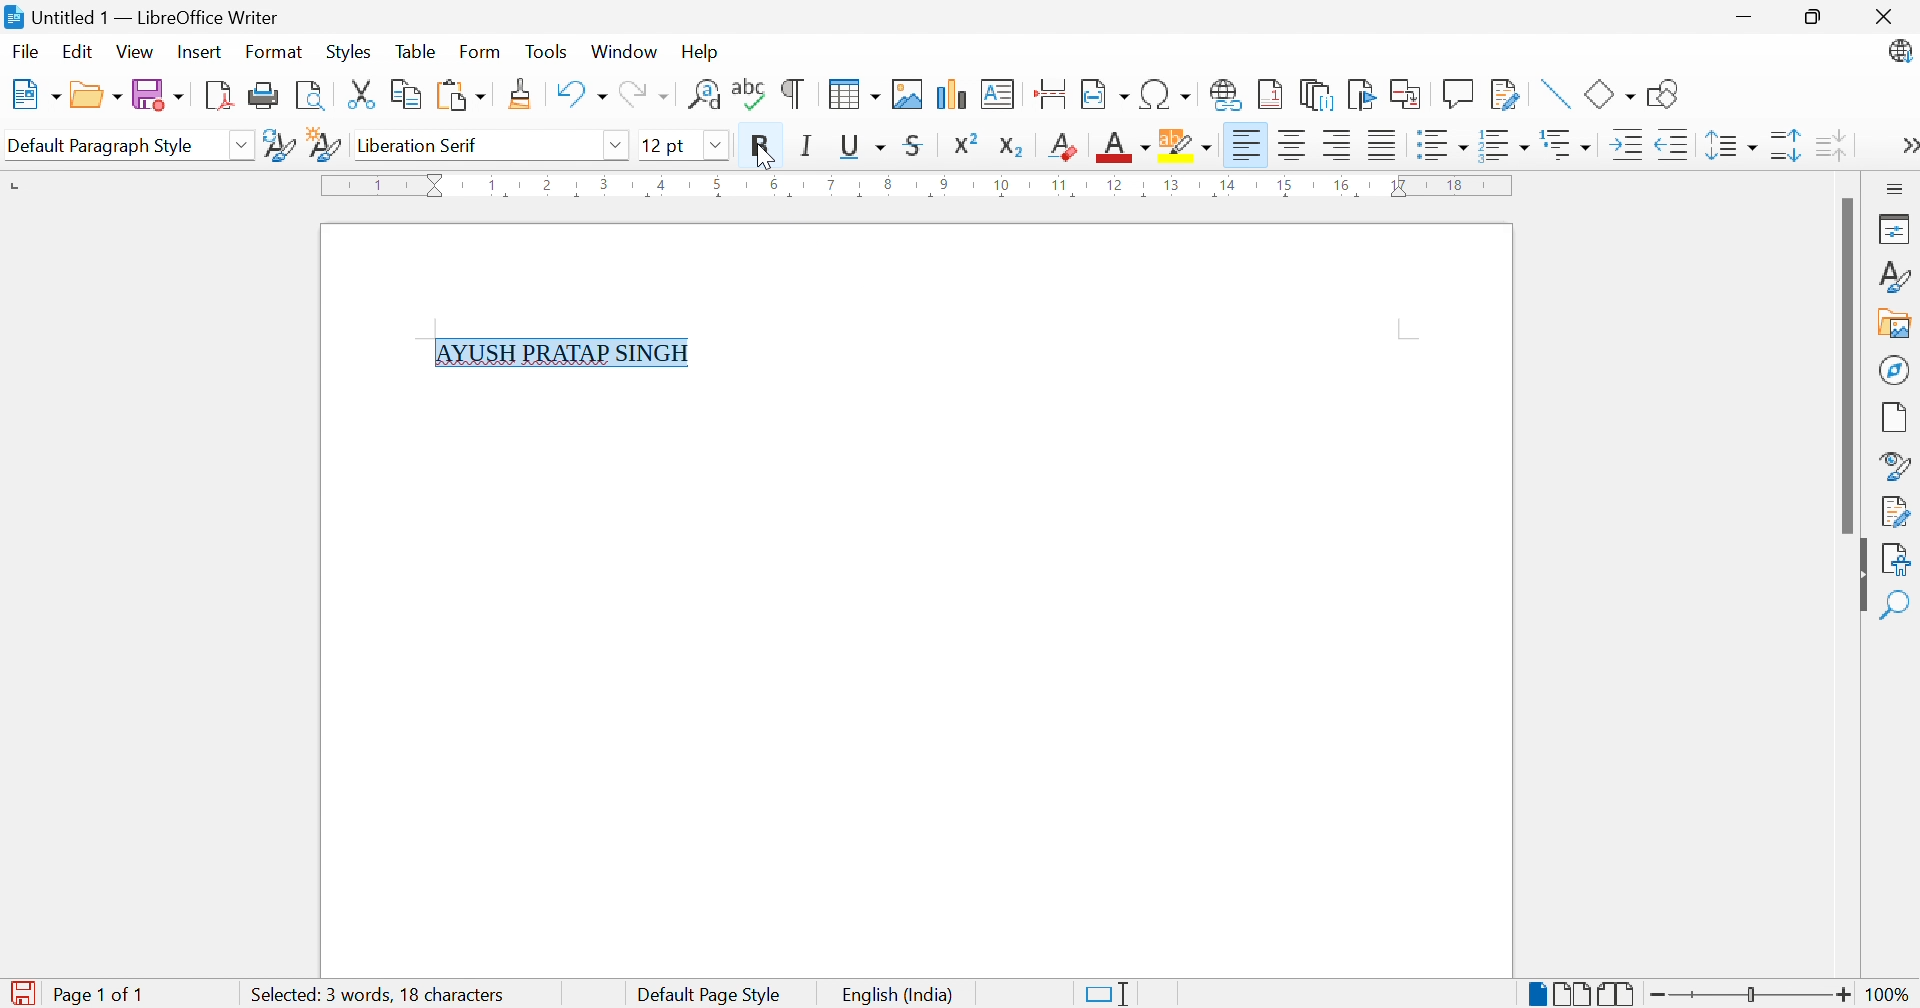 This screenshot has height=1008, width=1920. What do you see at coordinates (1861, 584) in the screenshot?
I see `Hide` at bounding box center [1861, 584].